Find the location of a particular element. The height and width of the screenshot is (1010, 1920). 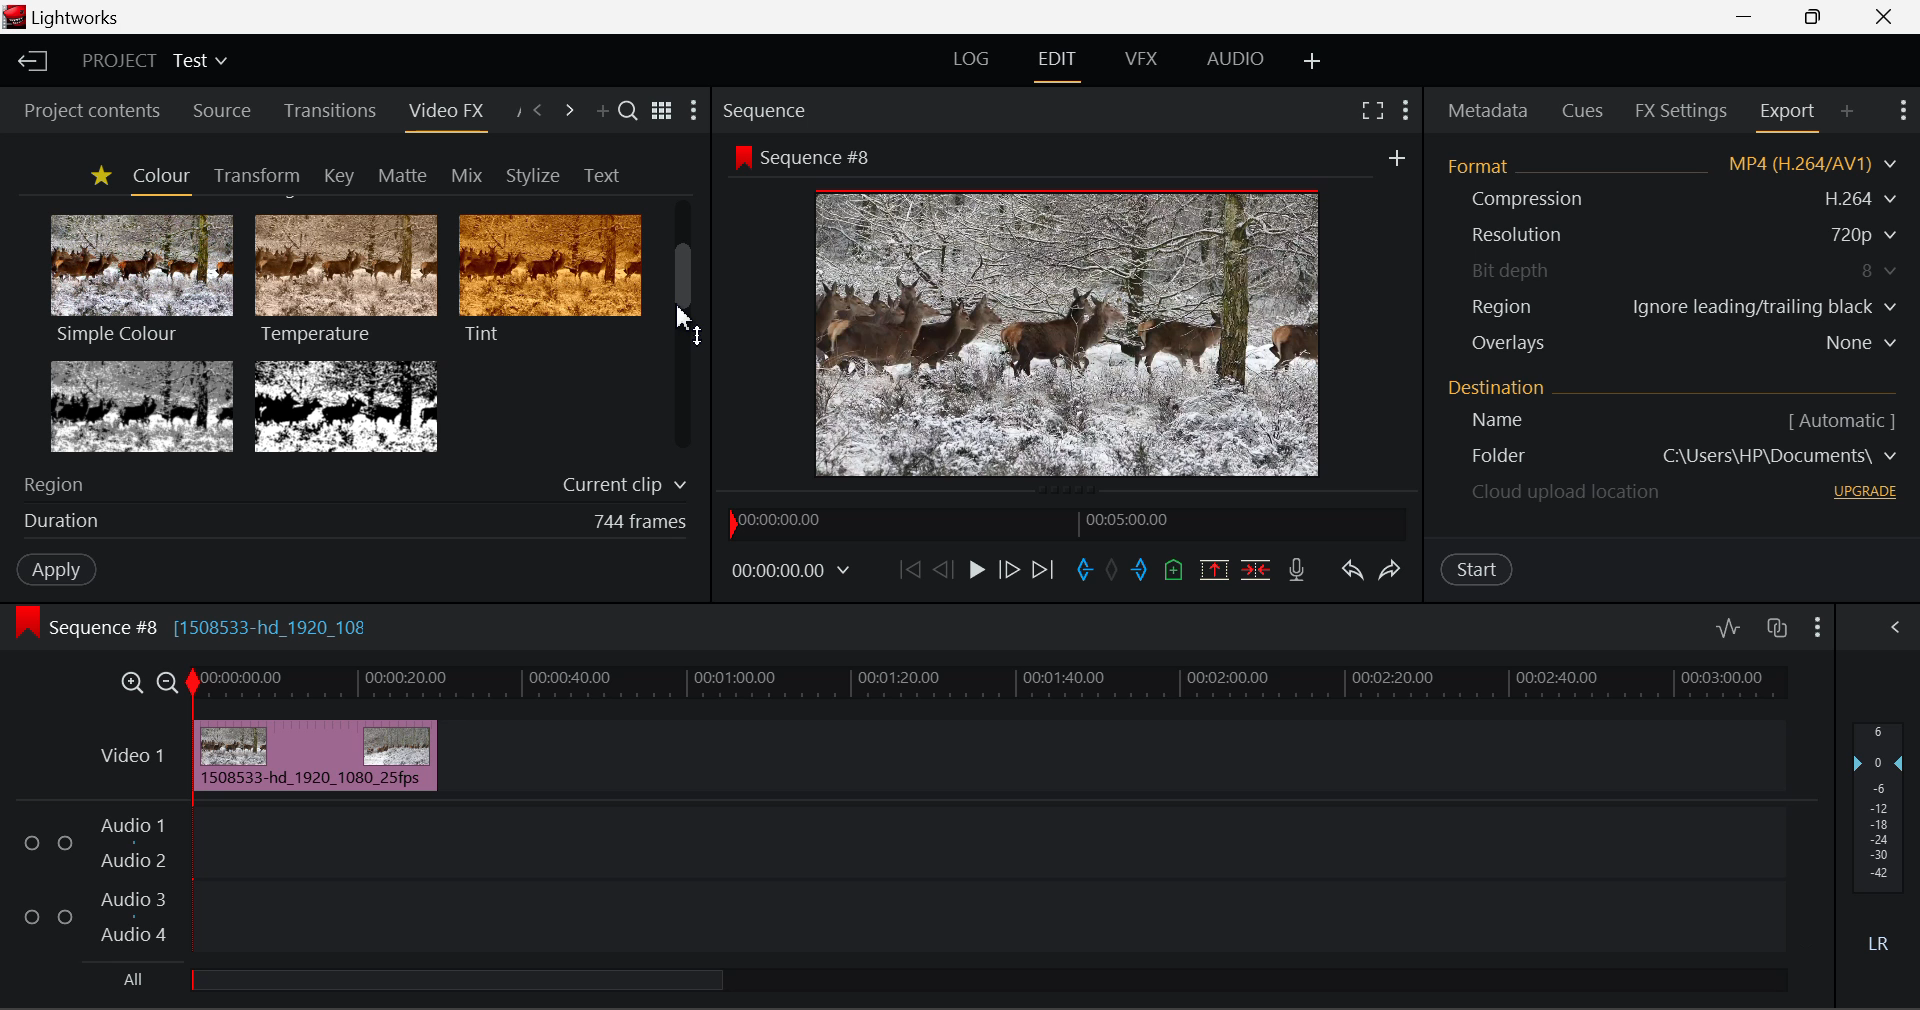

Compression is located at coordinates (1524, 199).